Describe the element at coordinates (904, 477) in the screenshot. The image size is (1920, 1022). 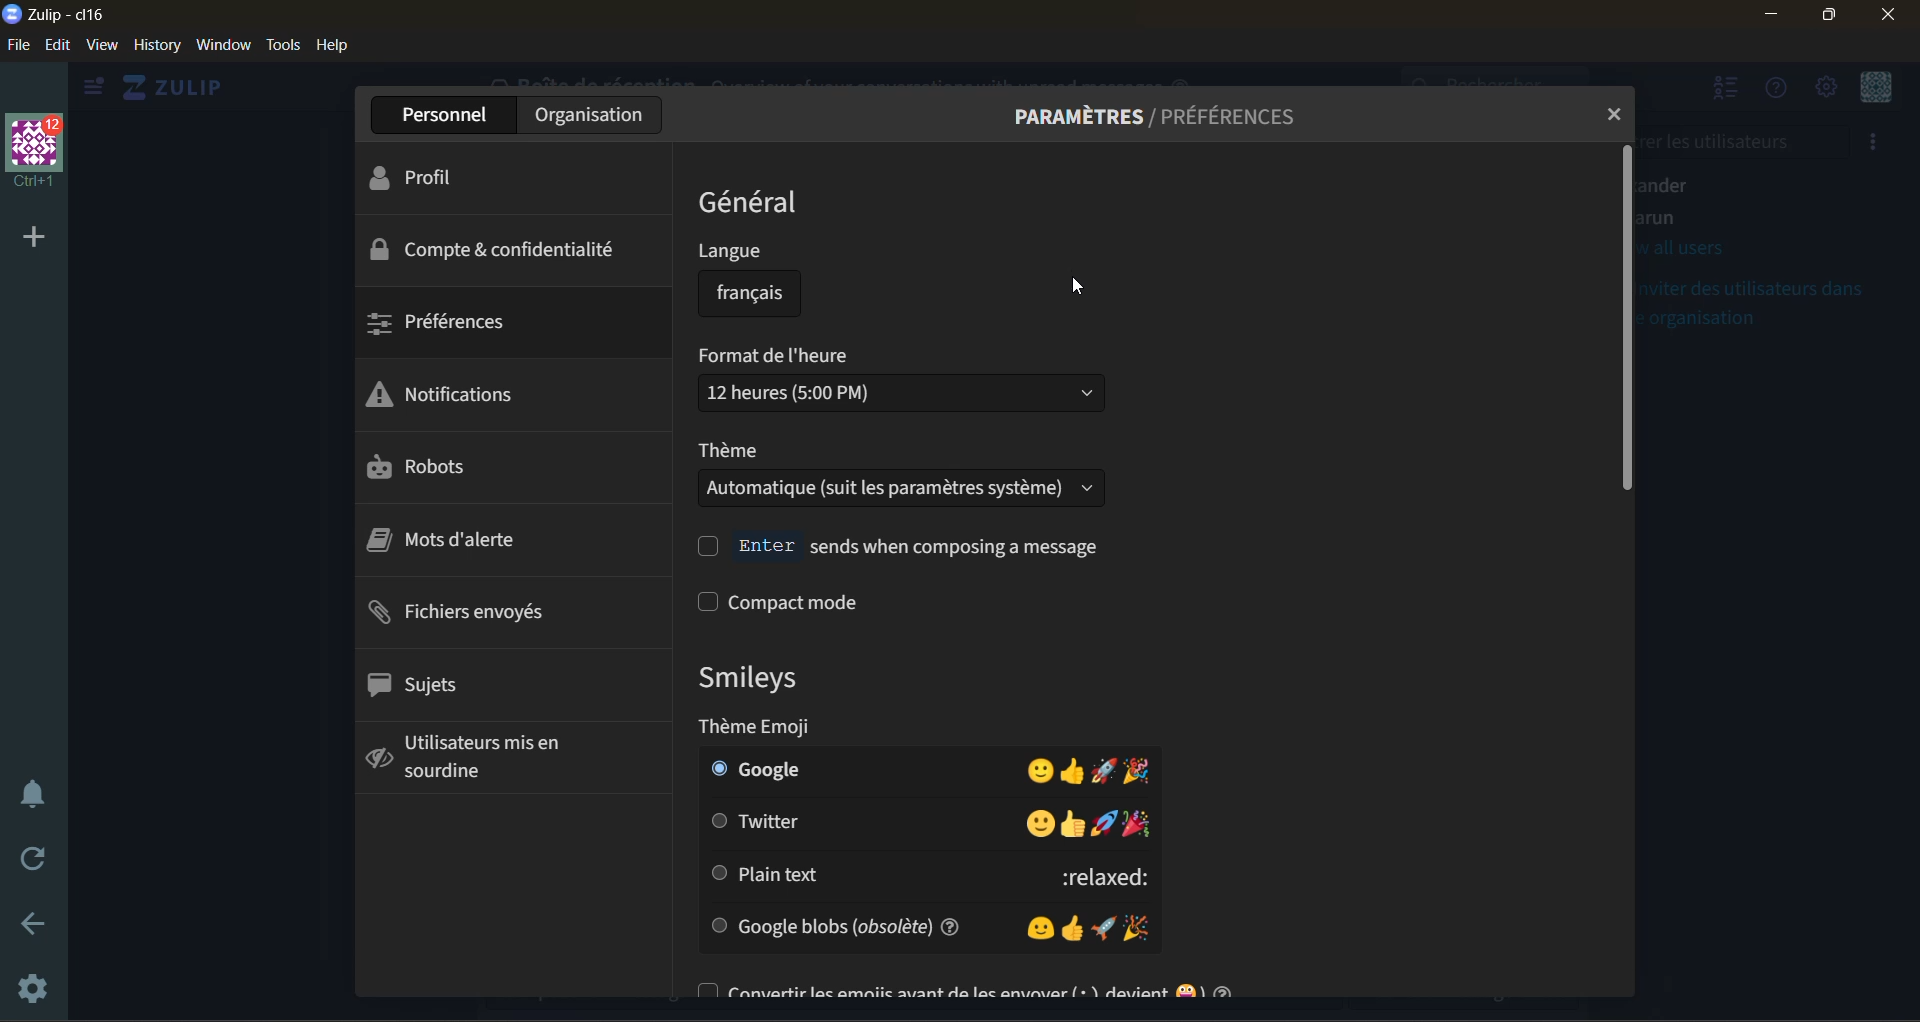
I see `theme` at that location.